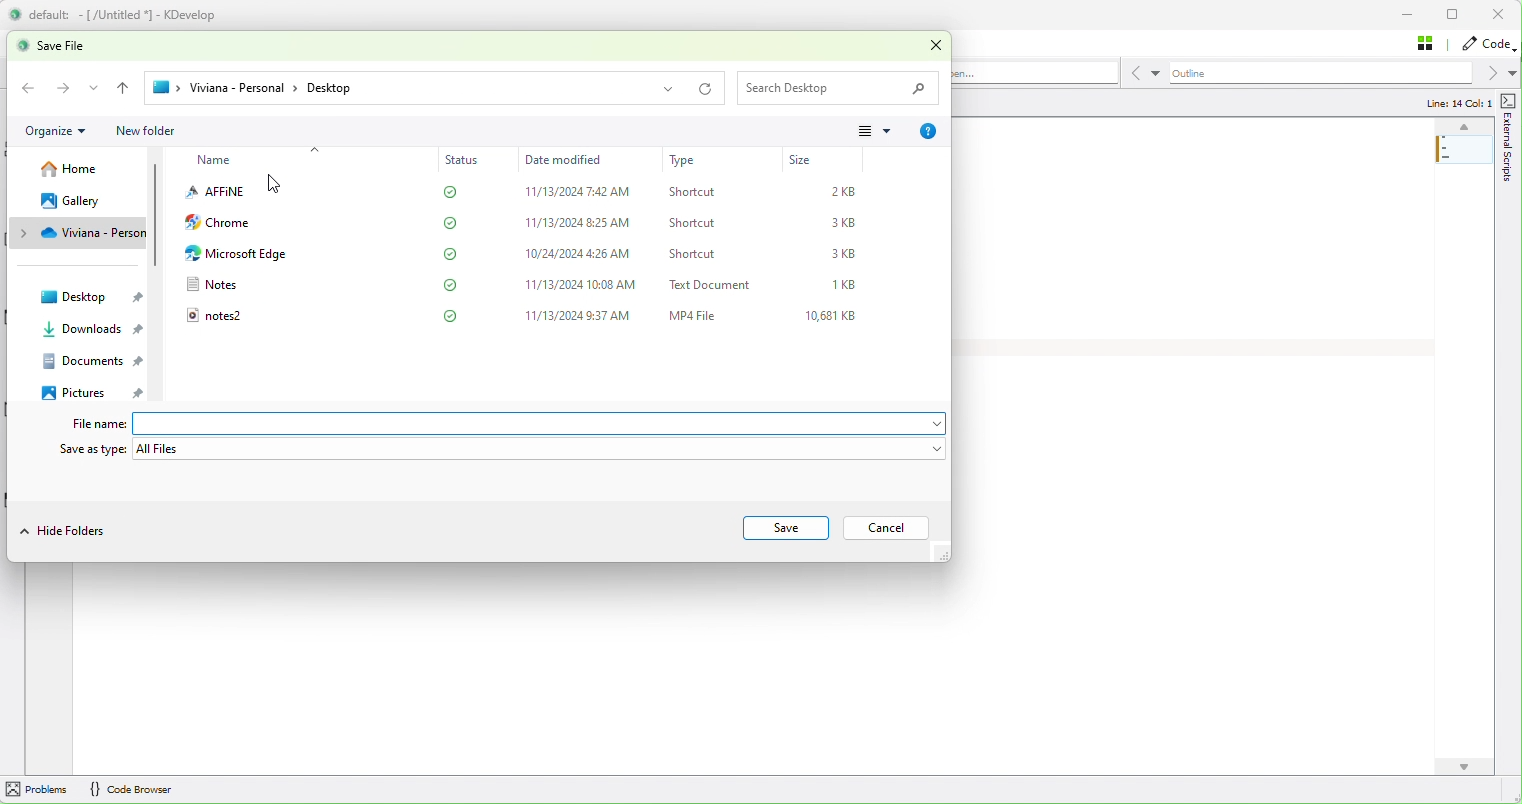  Describe the element at coordinates (1488, 45) in the screenshot. I see `Code` at that location.